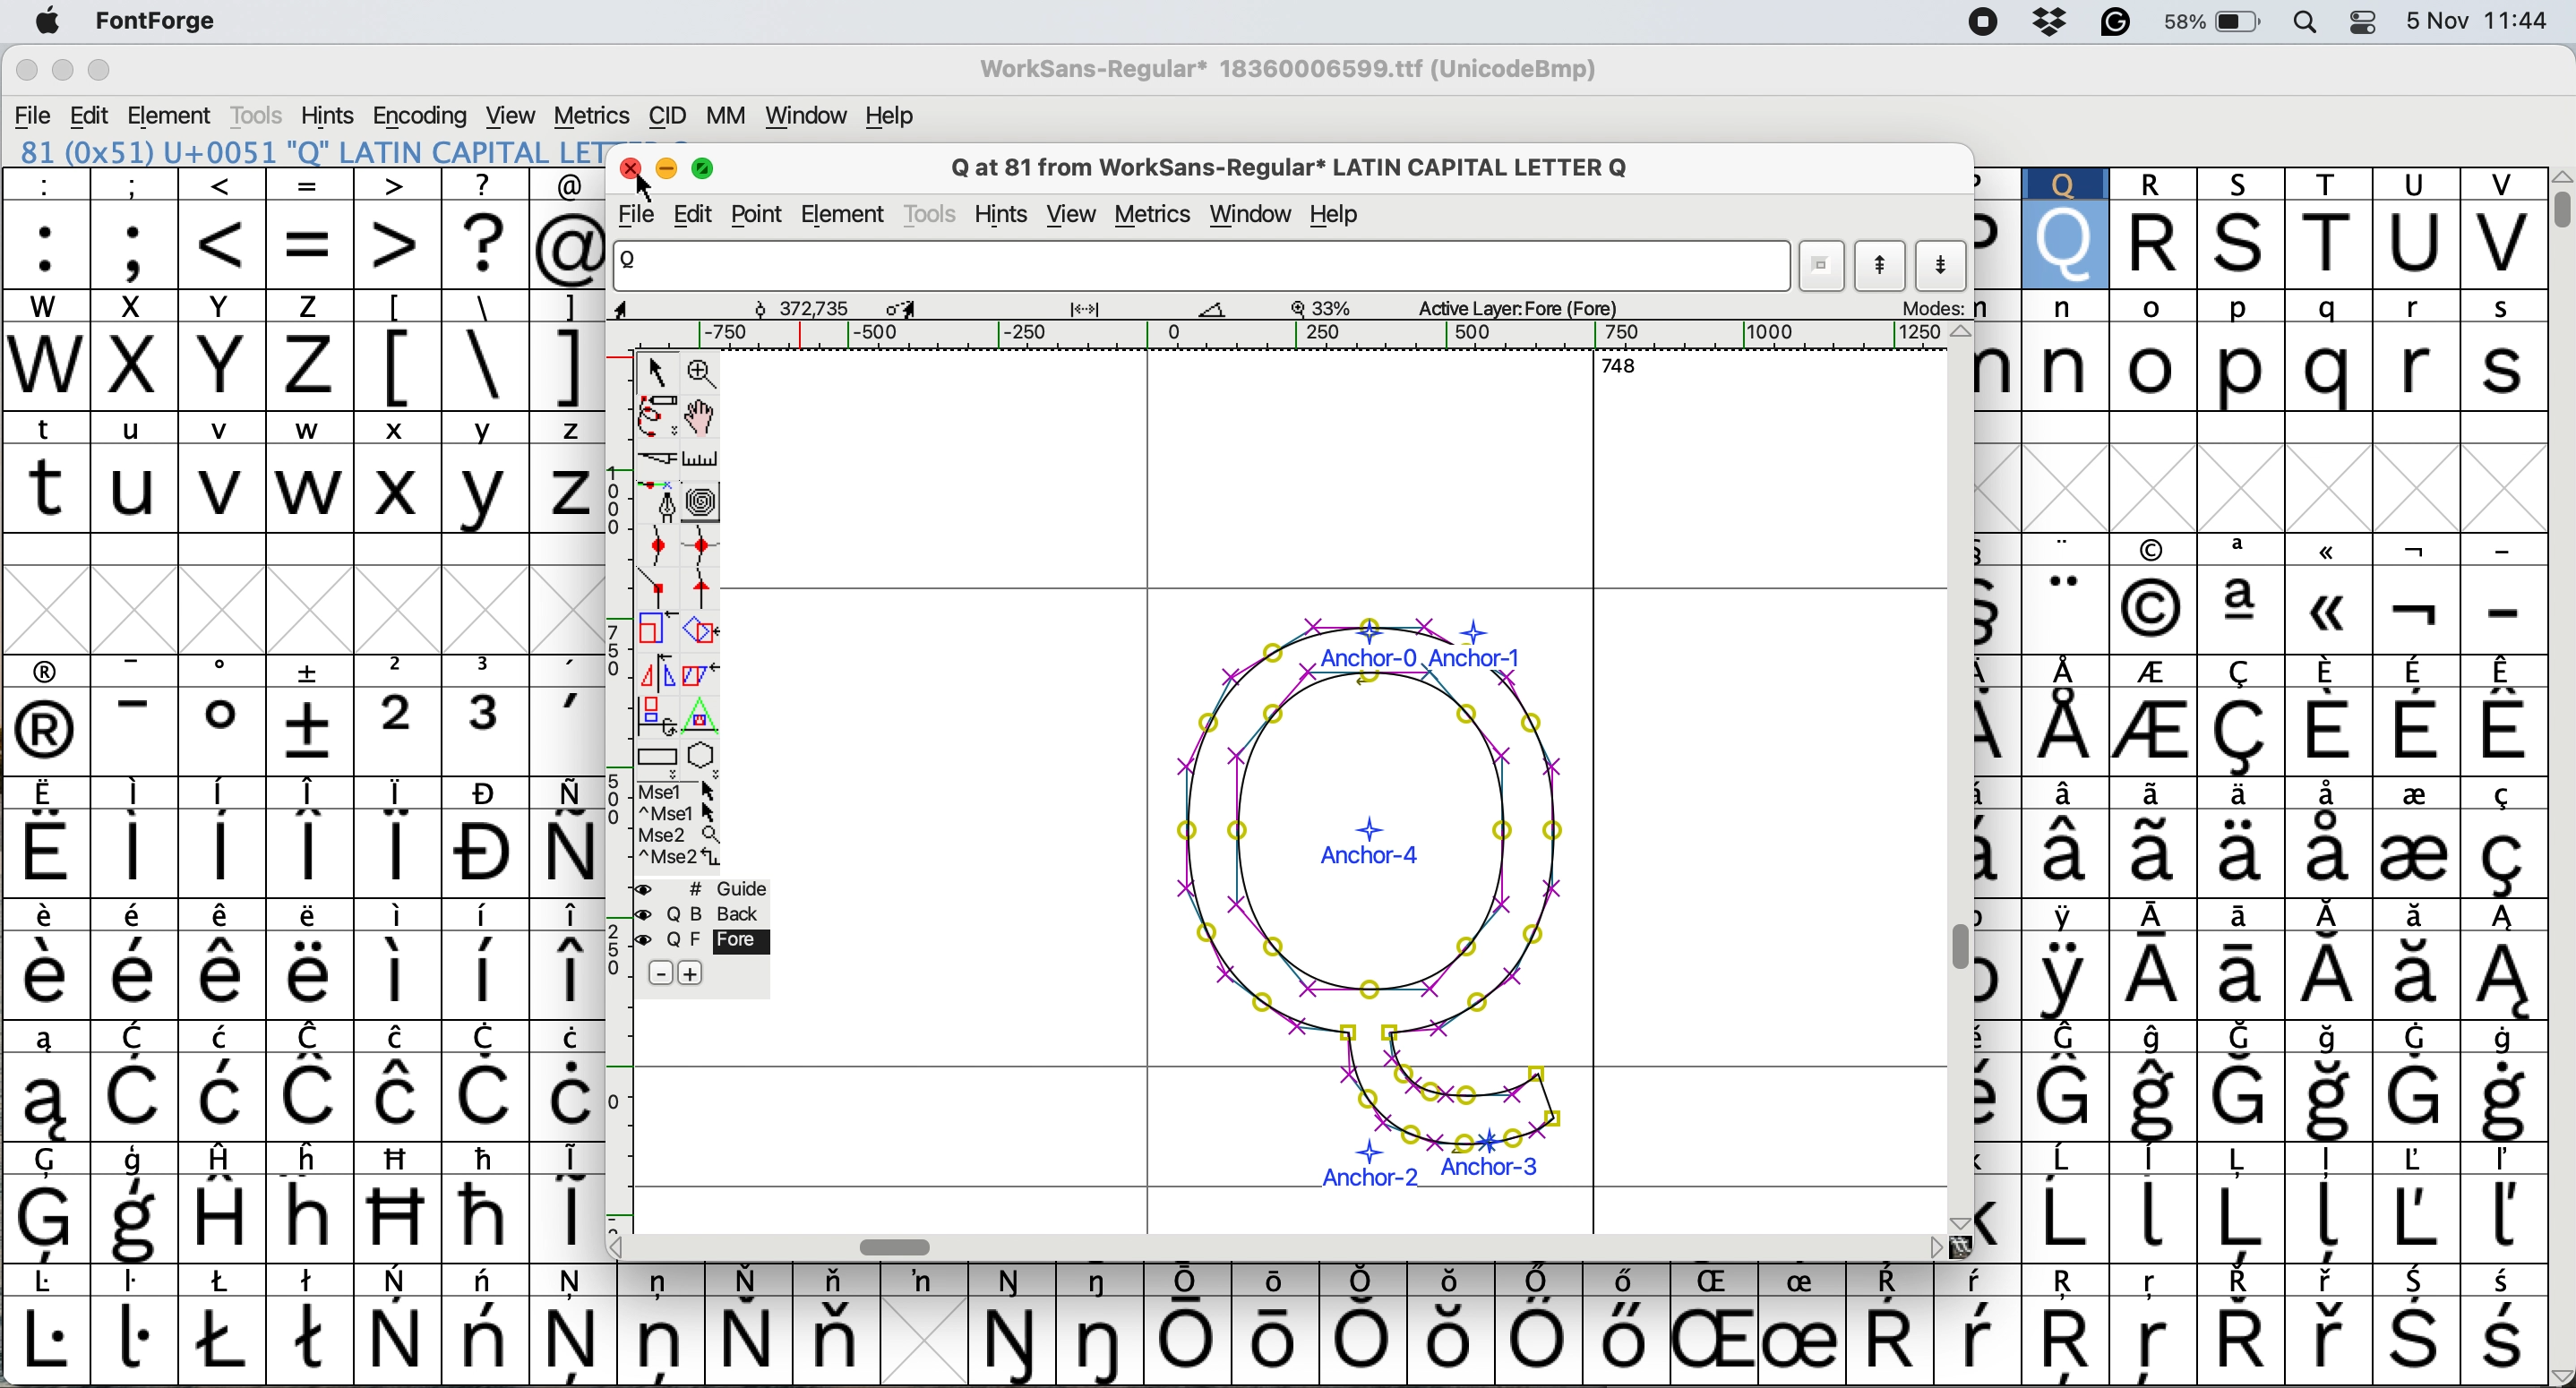 Image resolution: width=2576 pixels, height=1388 pixels. What do you see at coordinates (651, 632) in the screenshot?
I see `scale the selection` at bounding box center [651, 632].